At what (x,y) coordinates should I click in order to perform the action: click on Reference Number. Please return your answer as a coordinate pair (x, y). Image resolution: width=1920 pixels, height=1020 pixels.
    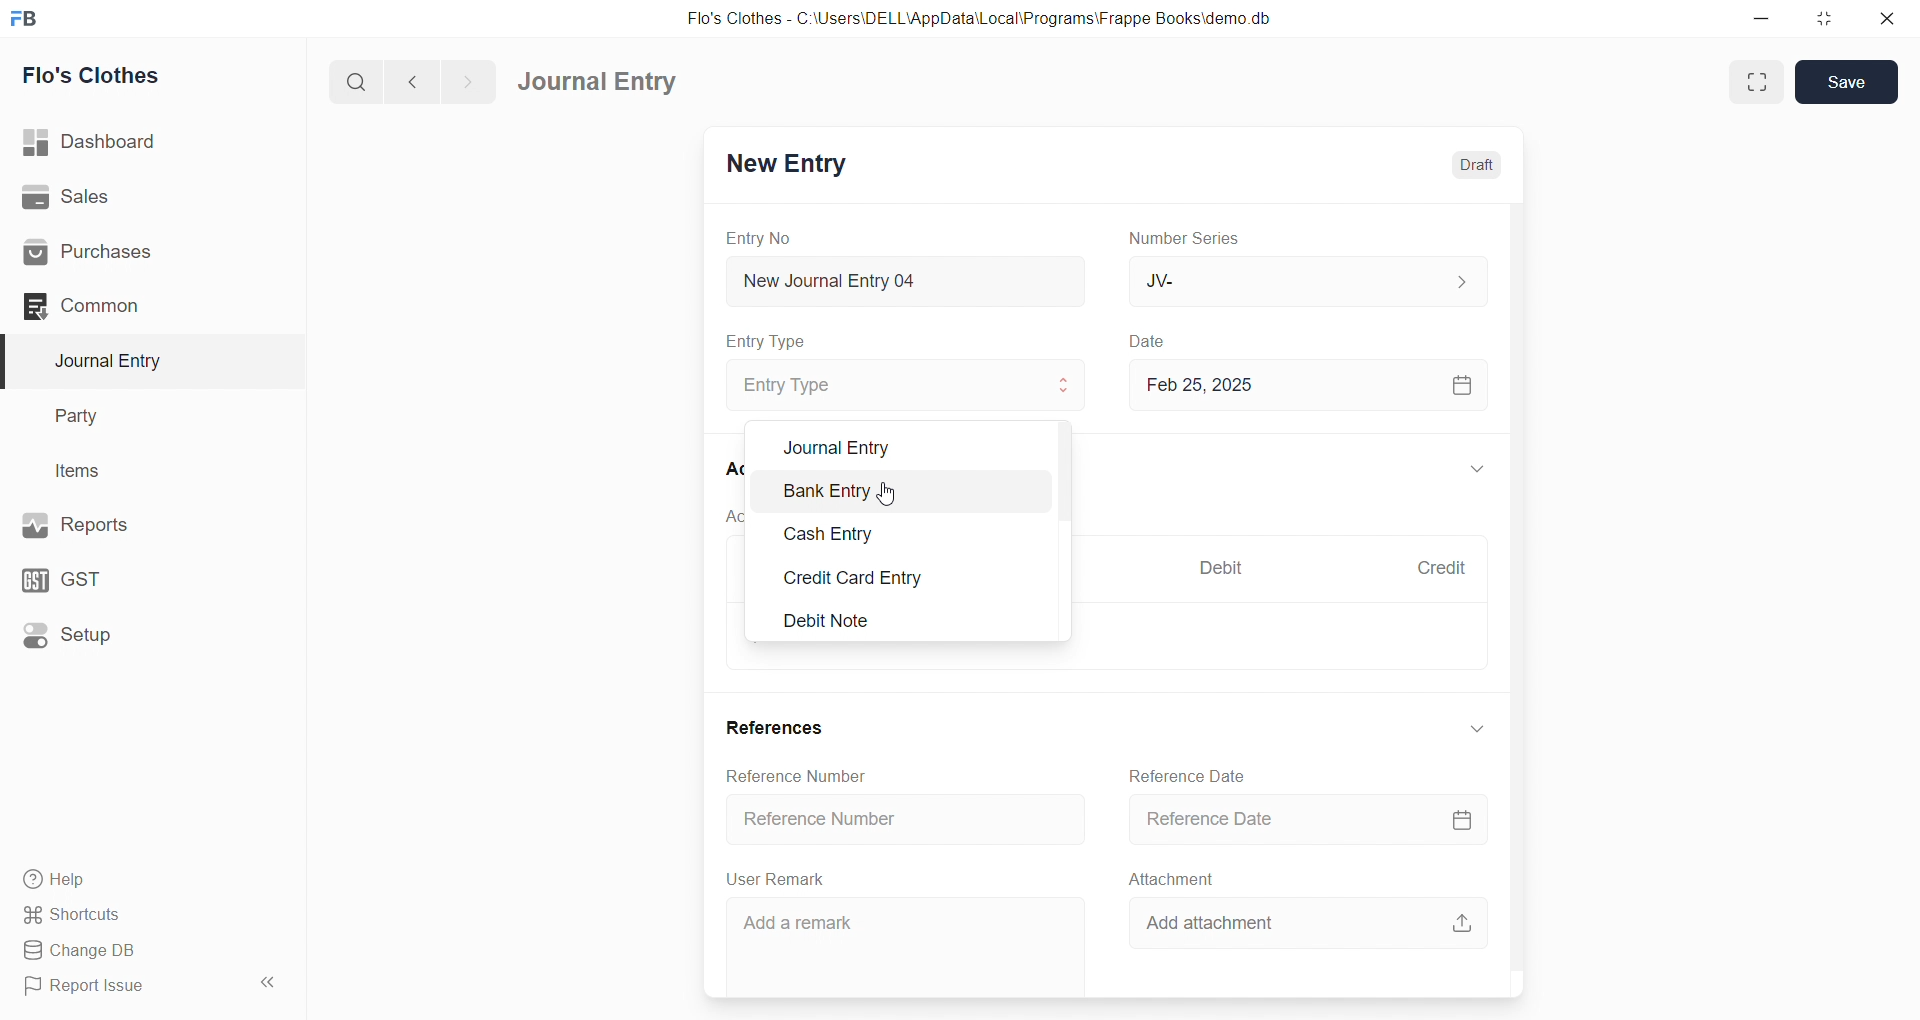
    Looking at the image, I should click on (802, 775).